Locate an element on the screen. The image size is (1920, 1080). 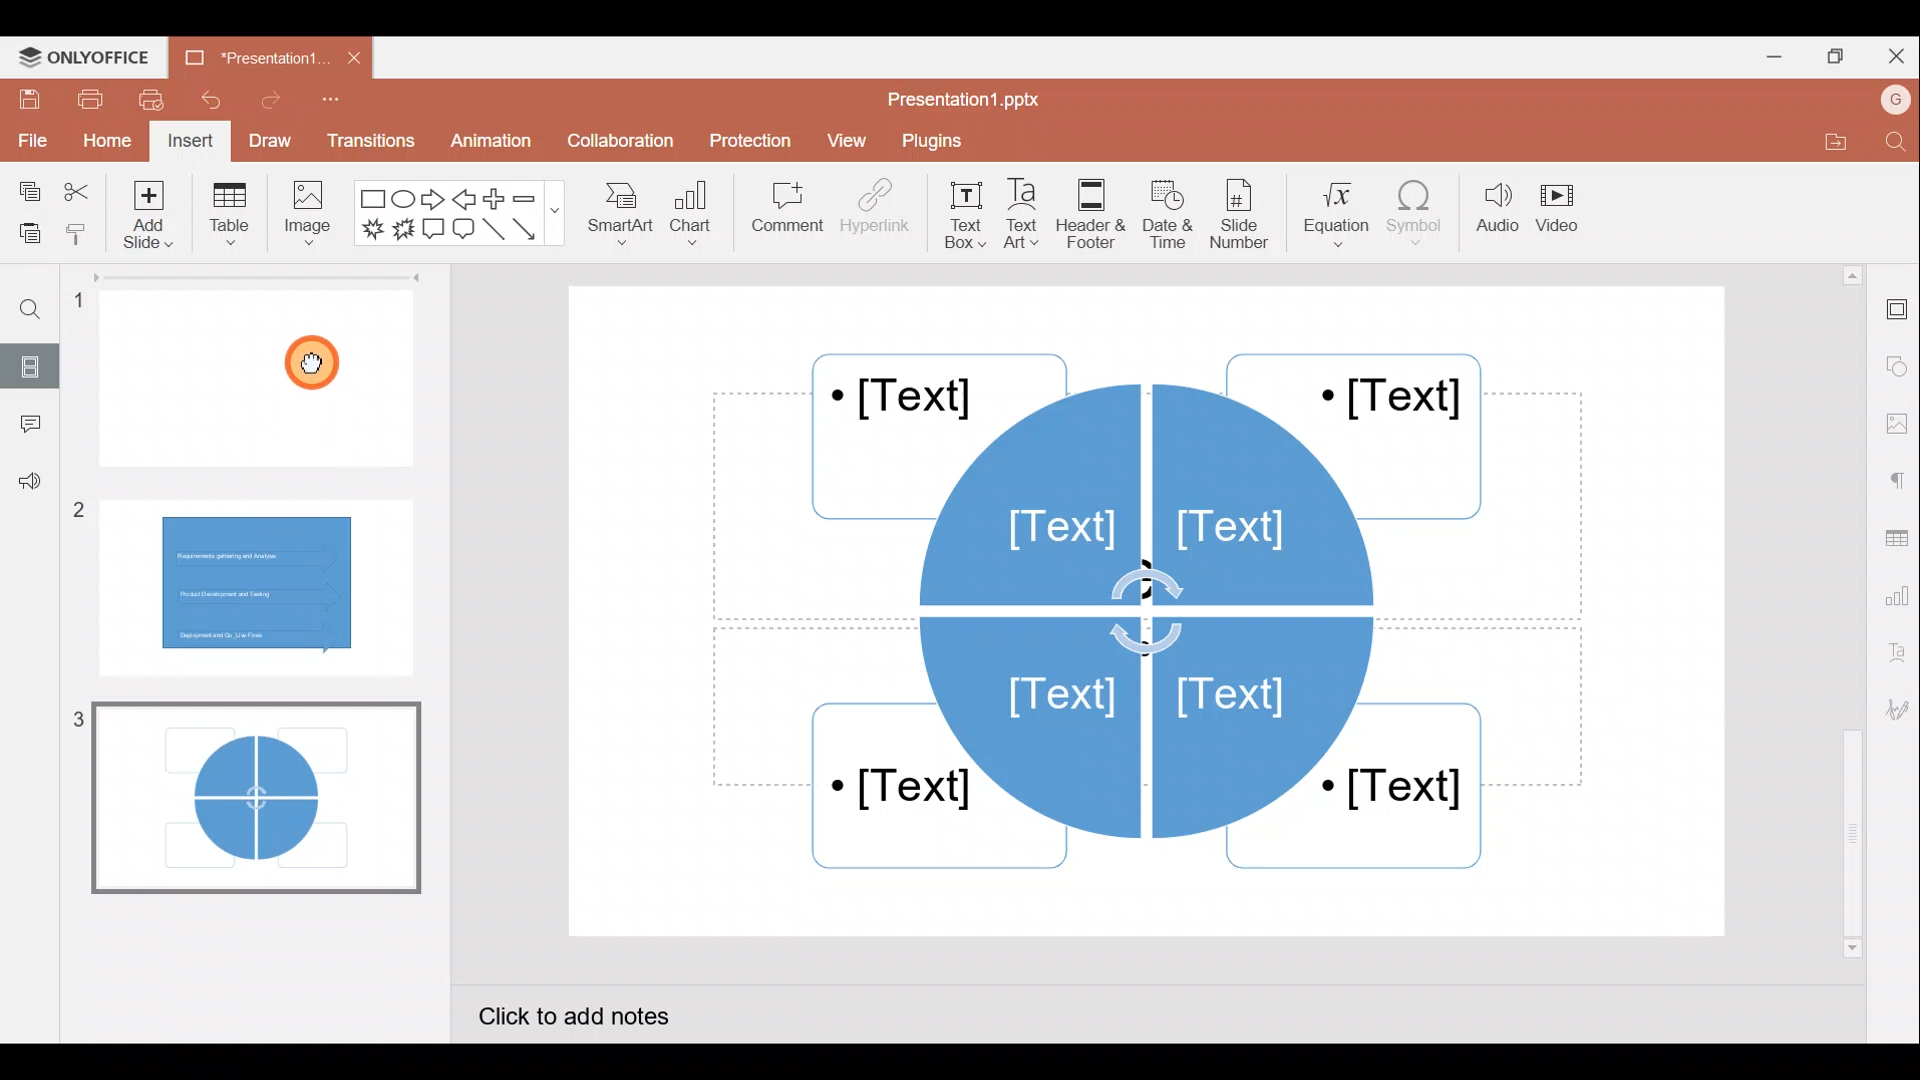
Symbol is located at coordinates (1416, 218).